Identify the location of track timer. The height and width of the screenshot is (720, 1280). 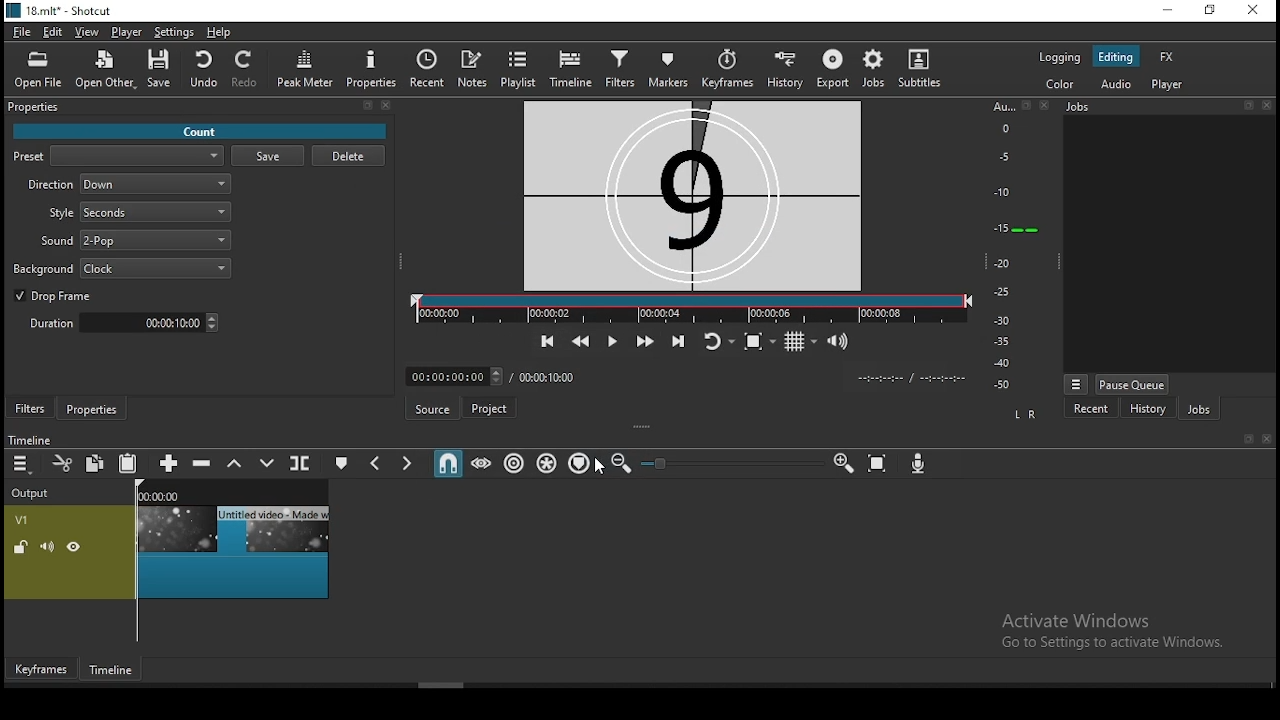
(547, 376).